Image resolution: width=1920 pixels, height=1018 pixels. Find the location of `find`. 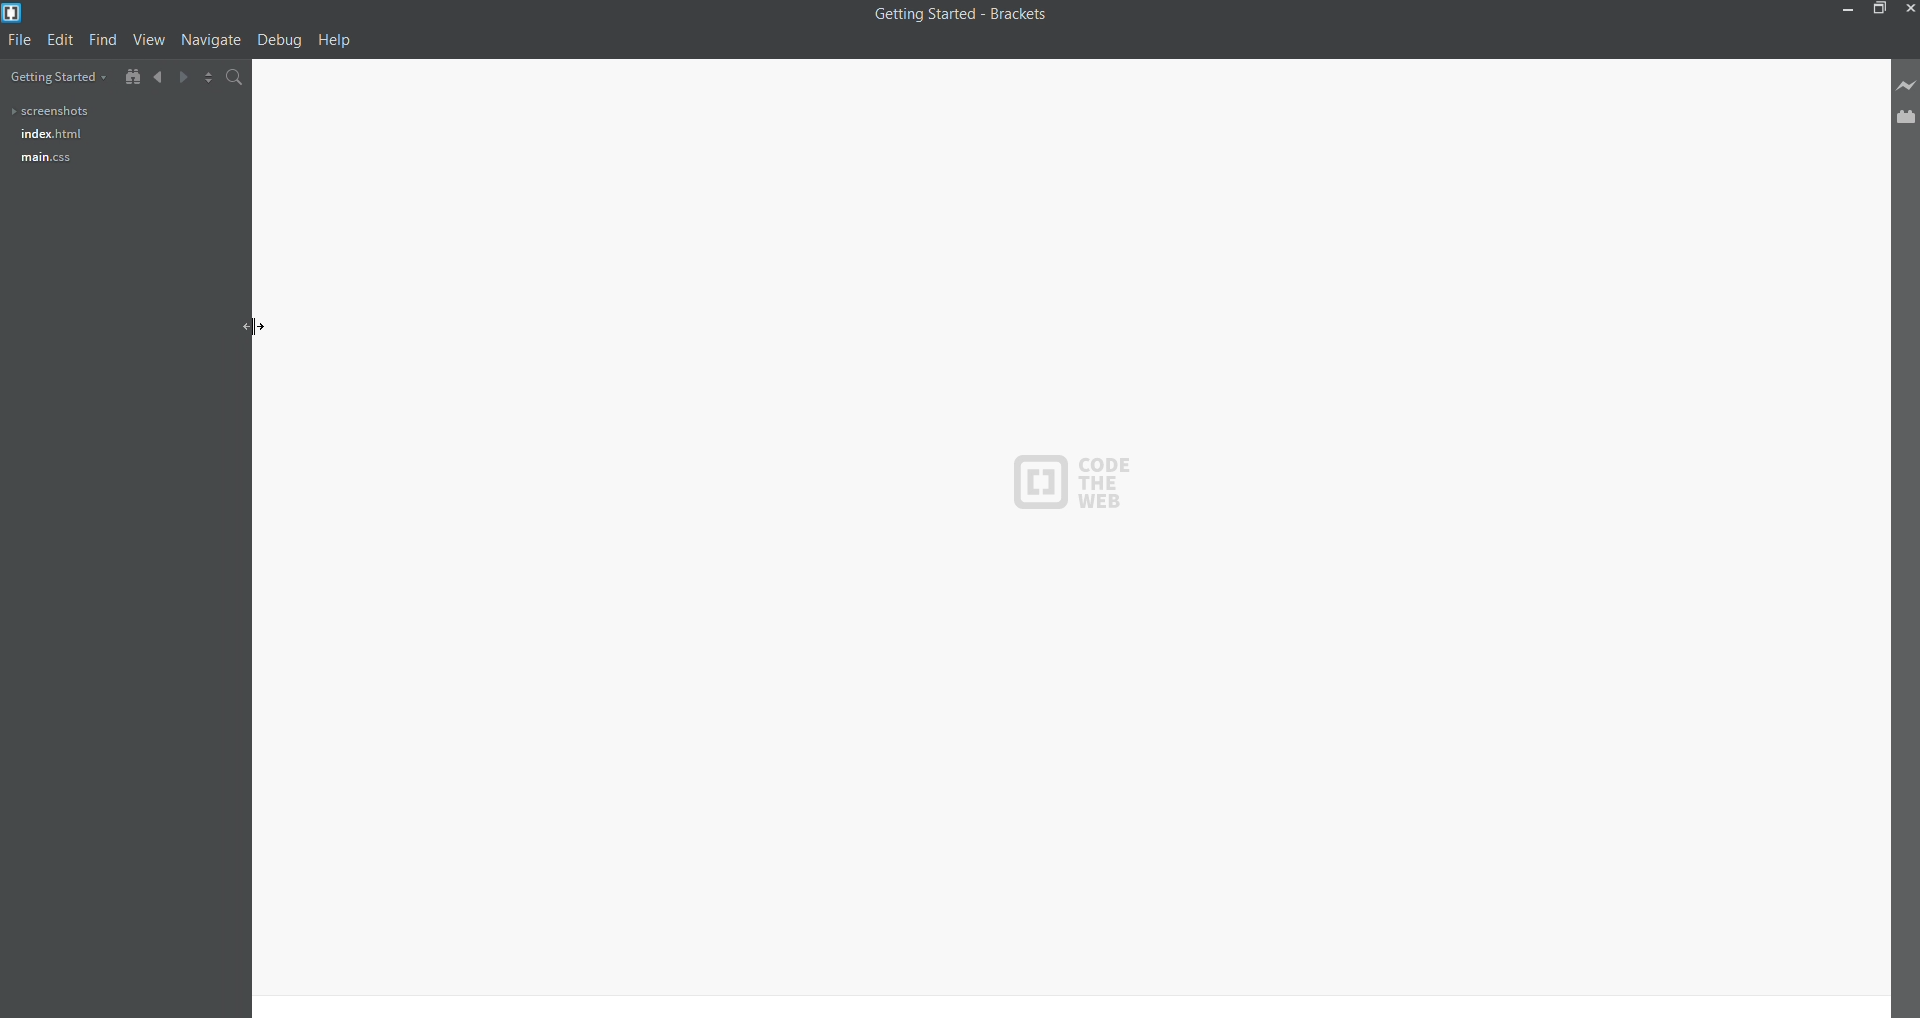

find is located at coordinates (100, 39).